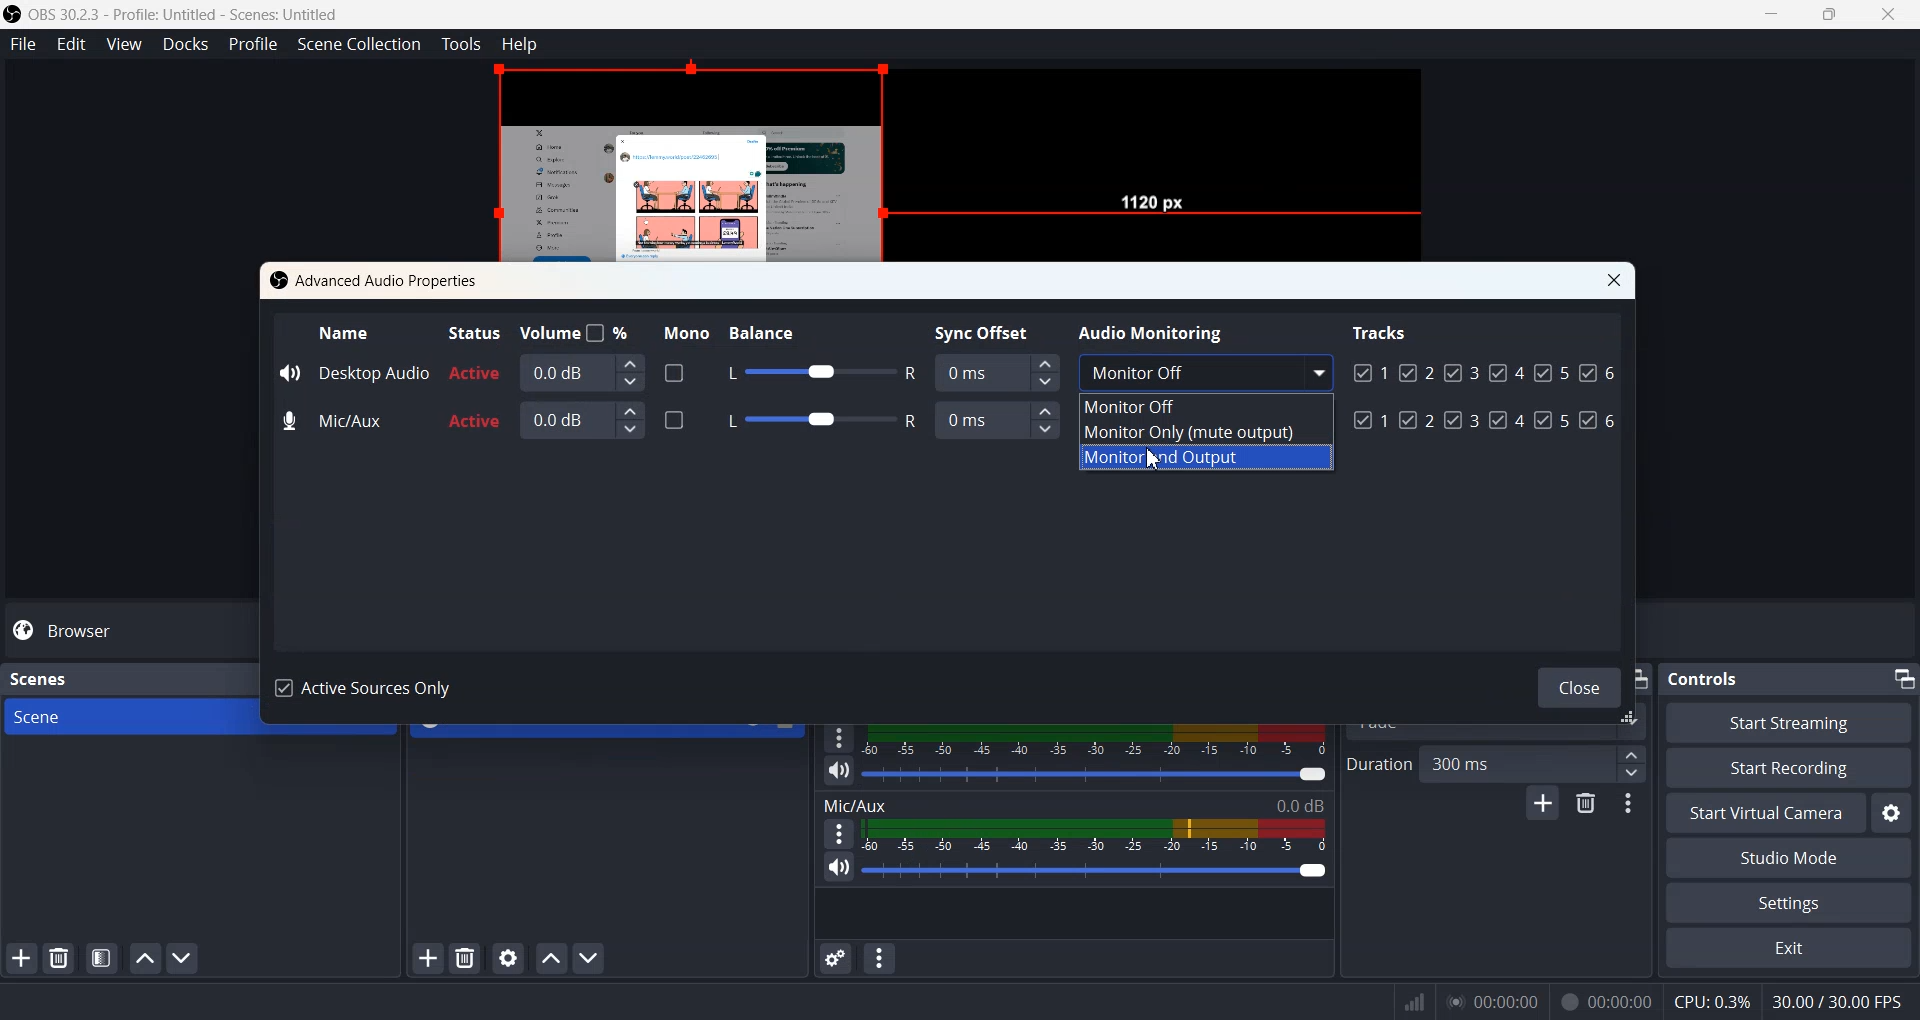 The height and width of the screenshot is (1020, 1920). Describe the element at coordinates (462, 44) in the screenshot. I see `Tools` at that location.